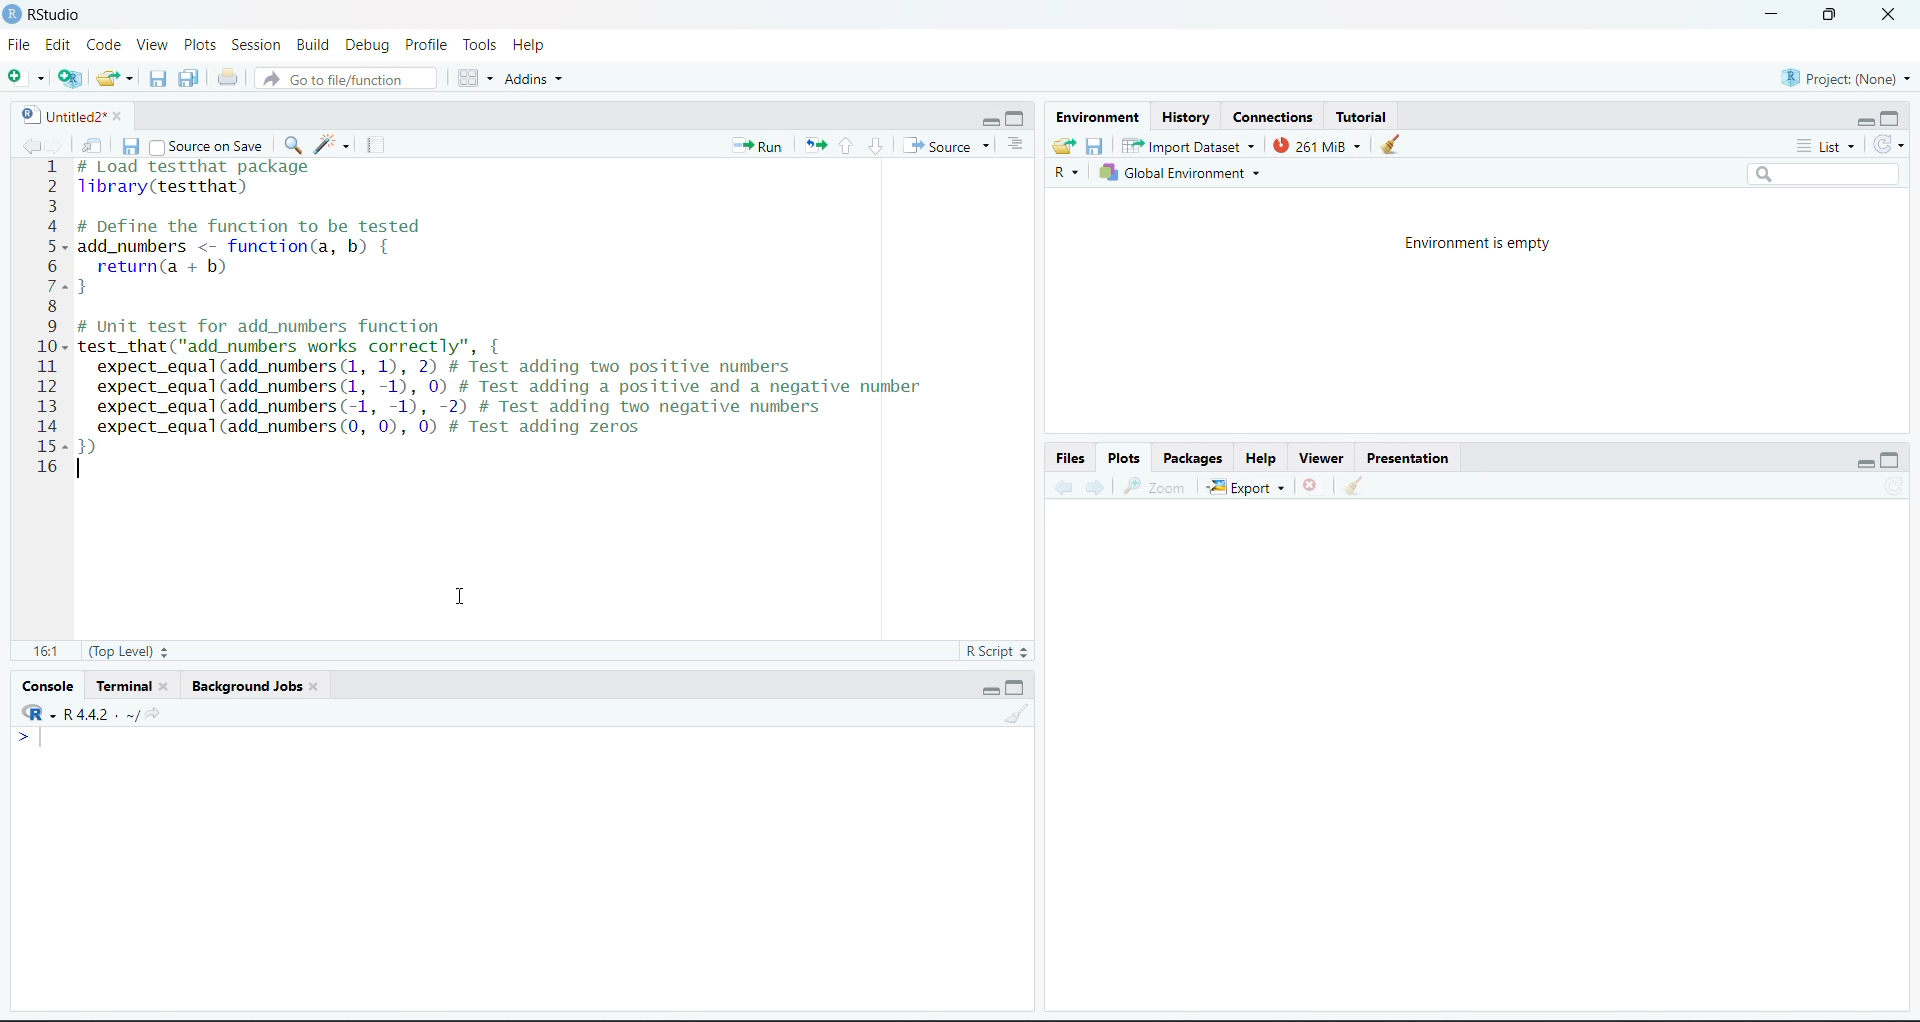 The image size is (1920, 1022). What do you see at coordinates (1016, 118) in the screenshot?
I see `maximize` at bounding box center [1016, 118].